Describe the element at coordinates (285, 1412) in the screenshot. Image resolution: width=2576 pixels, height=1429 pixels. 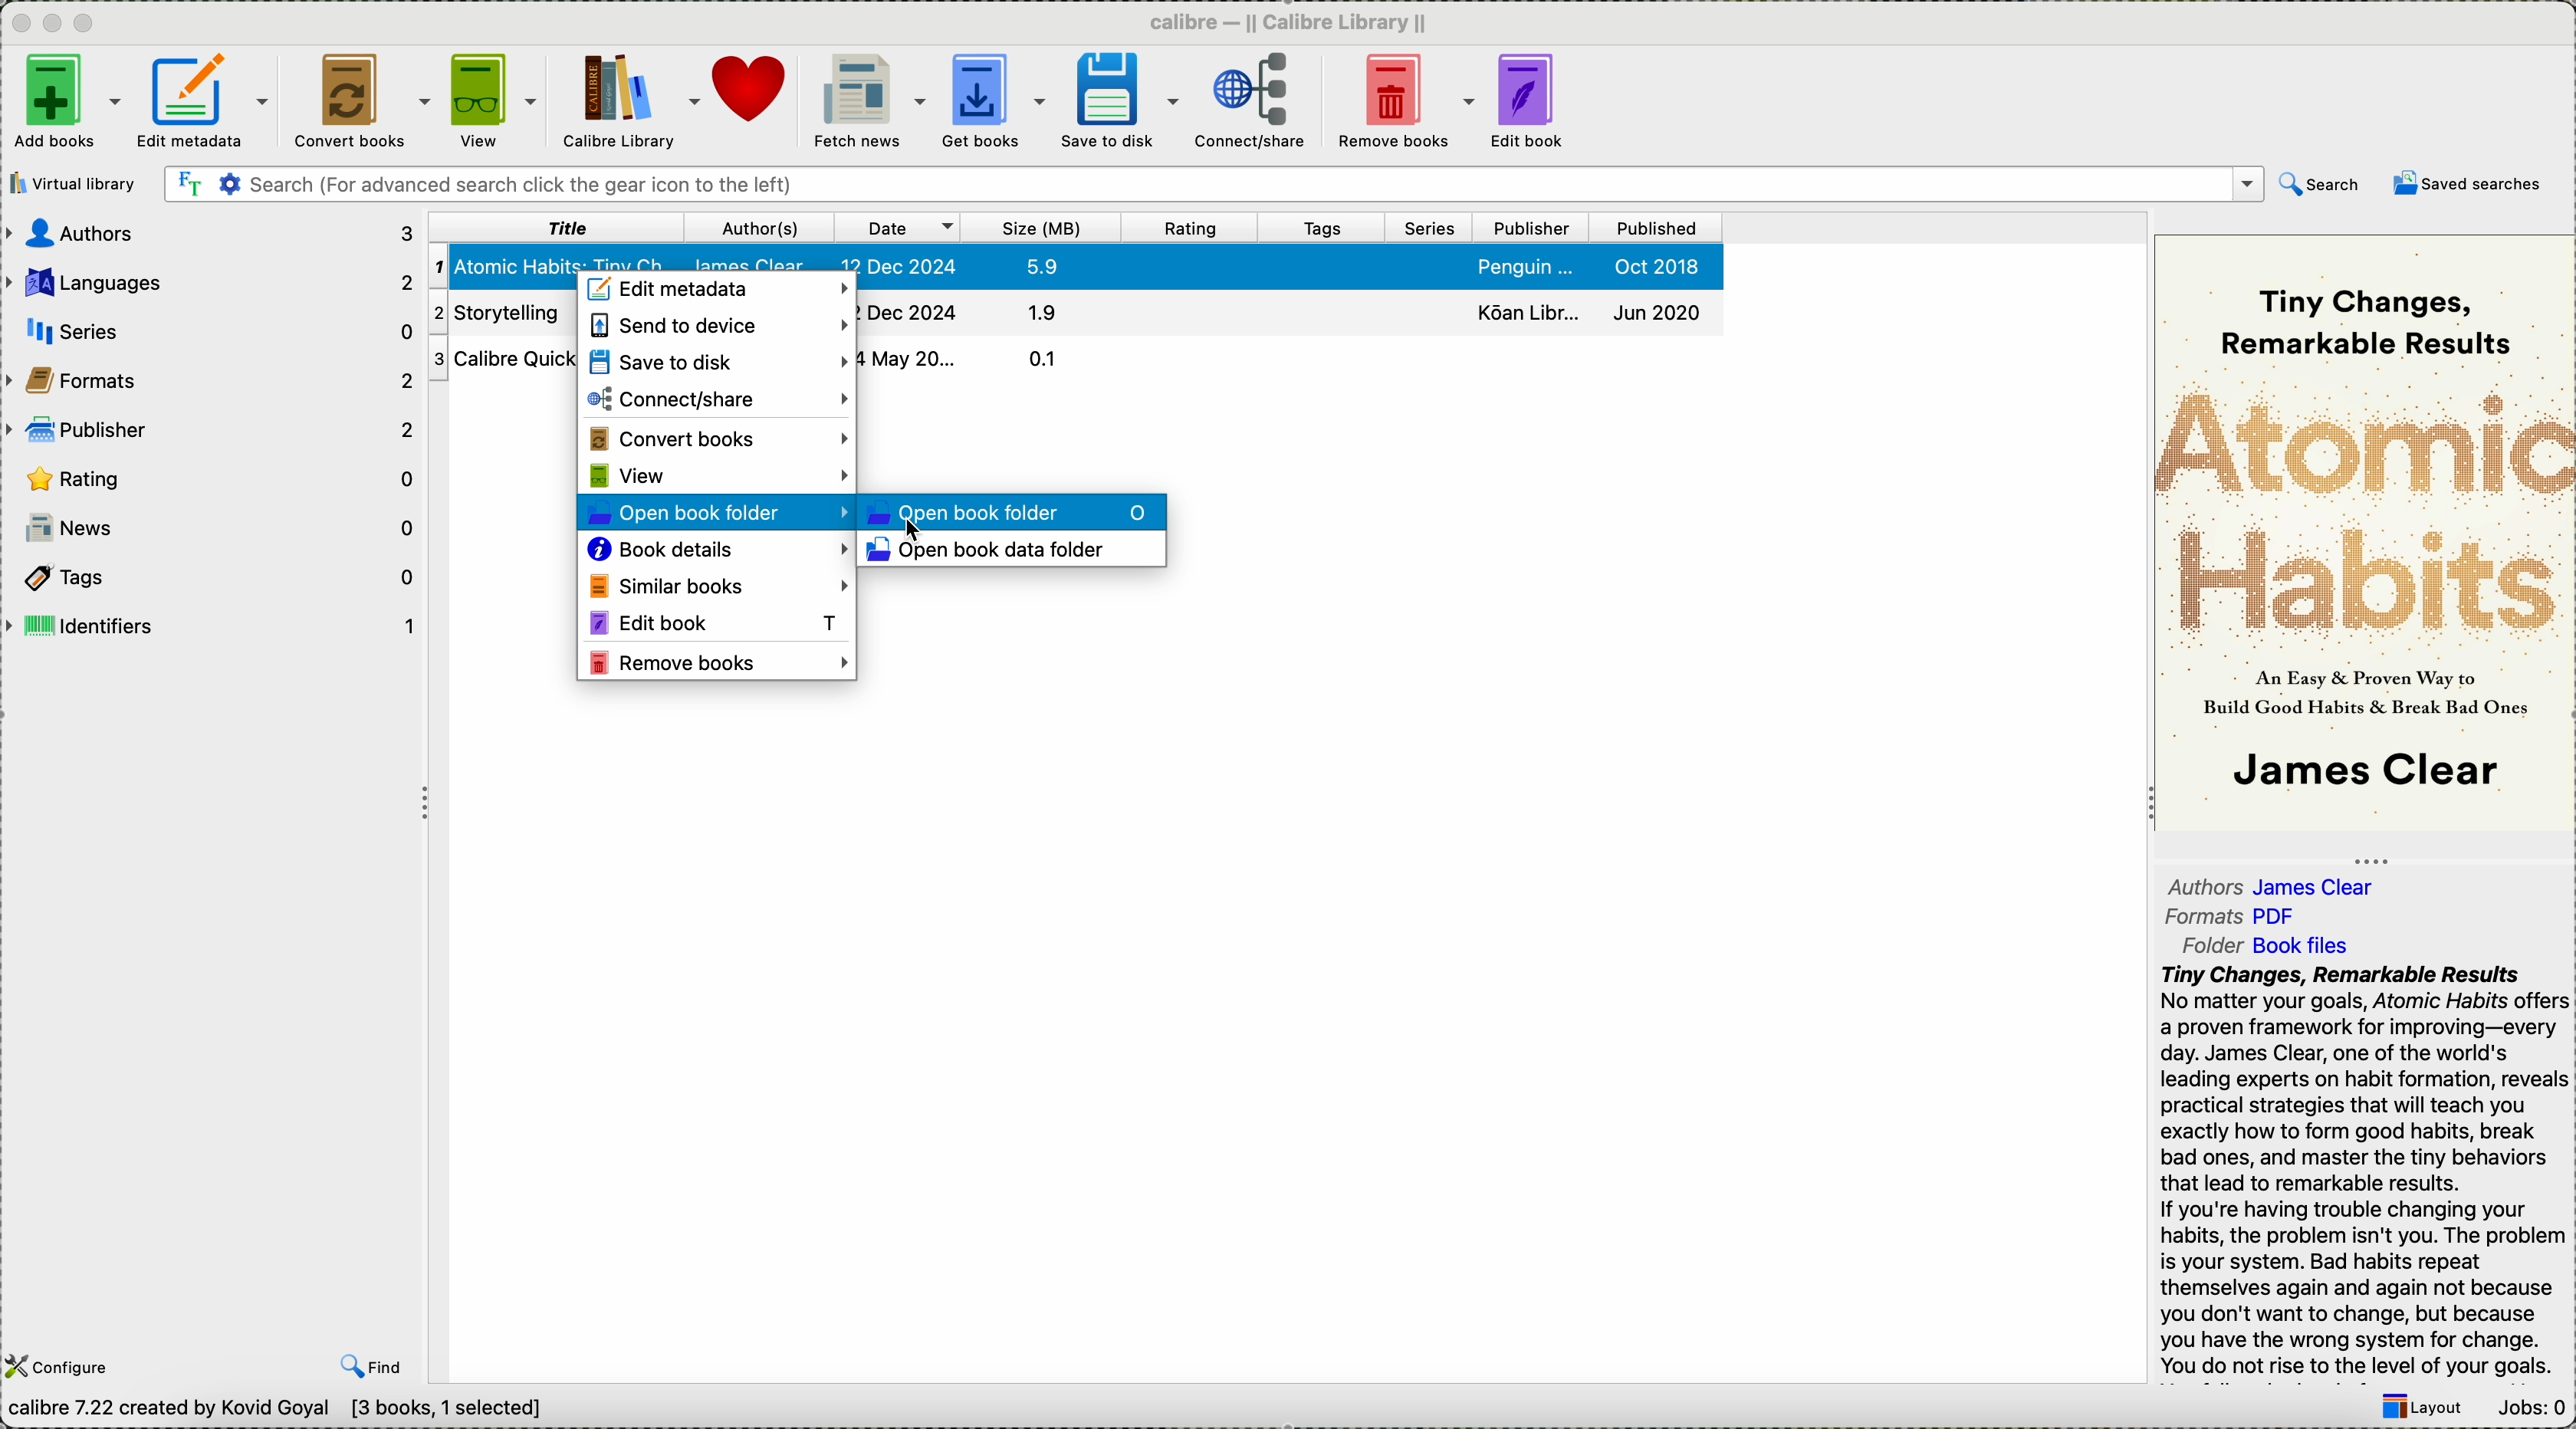
I see `data` at that location.